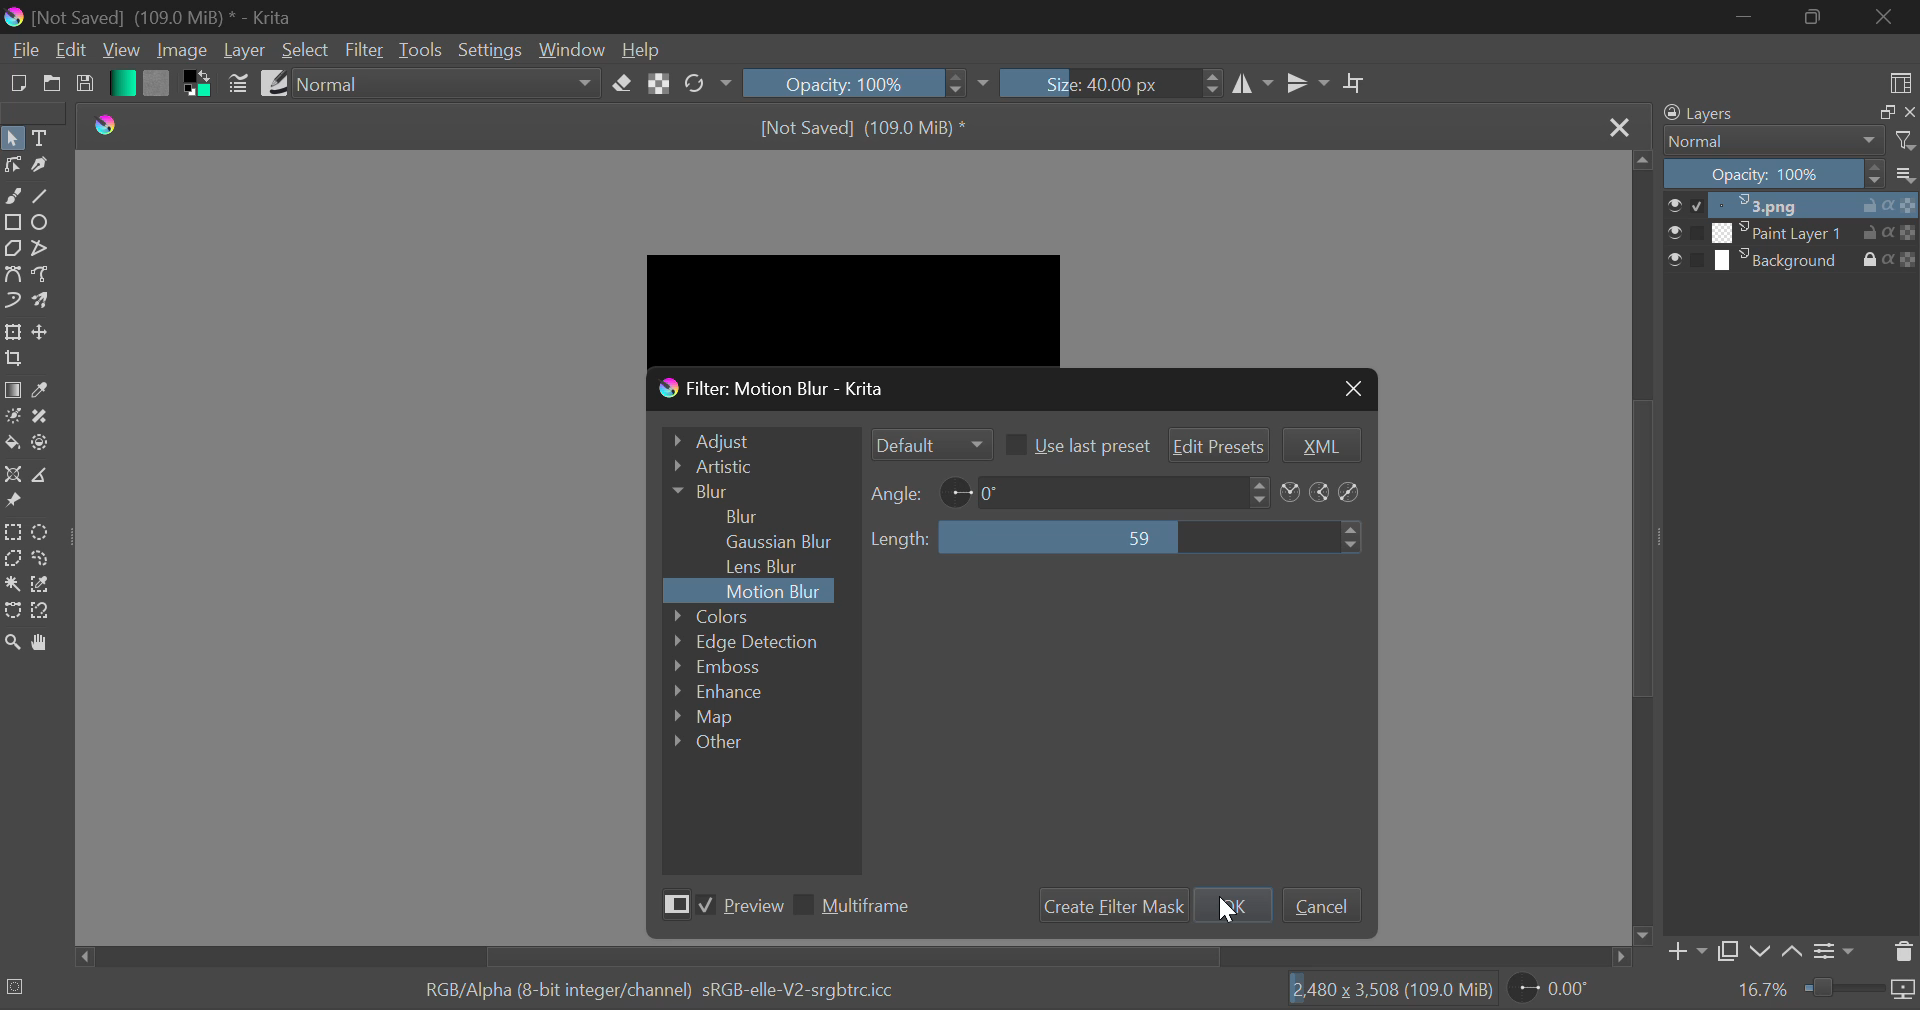 The width and height of the screenshot is (1920, 1010). Describe the element at coordinates (12, 167) in the screenshot. I see `Edit Shapes` at that location.